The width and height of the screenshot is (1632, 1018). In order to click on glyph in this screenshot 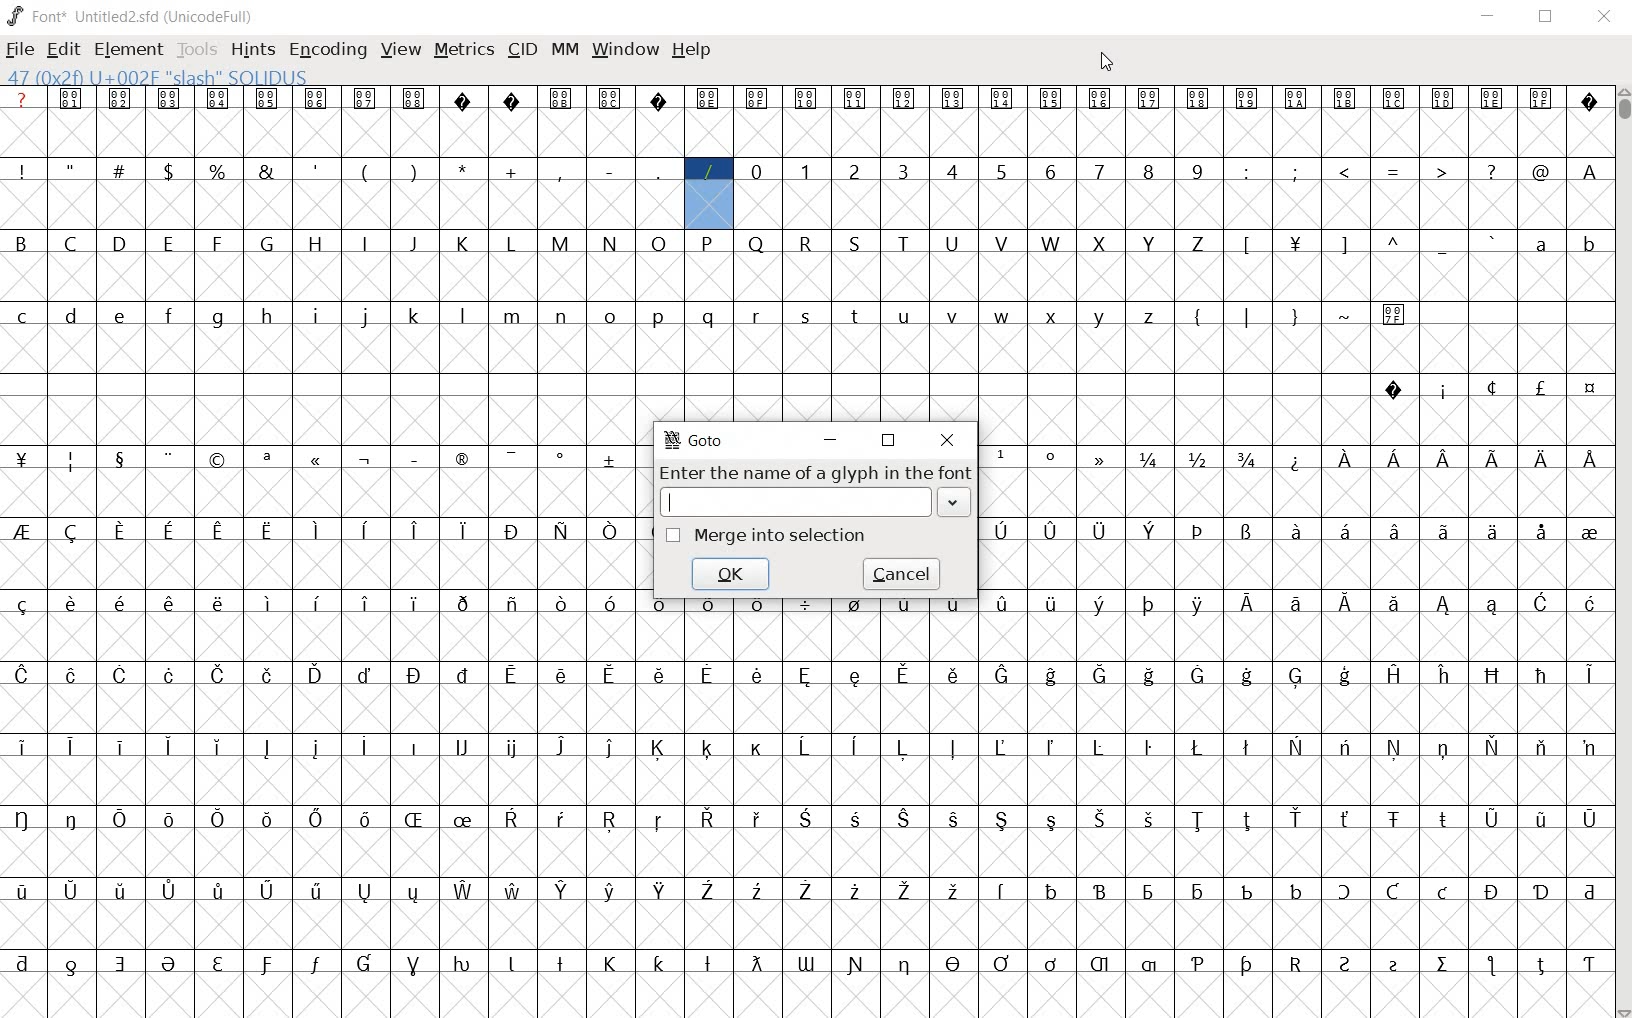, I will do `click(120, 531)`.